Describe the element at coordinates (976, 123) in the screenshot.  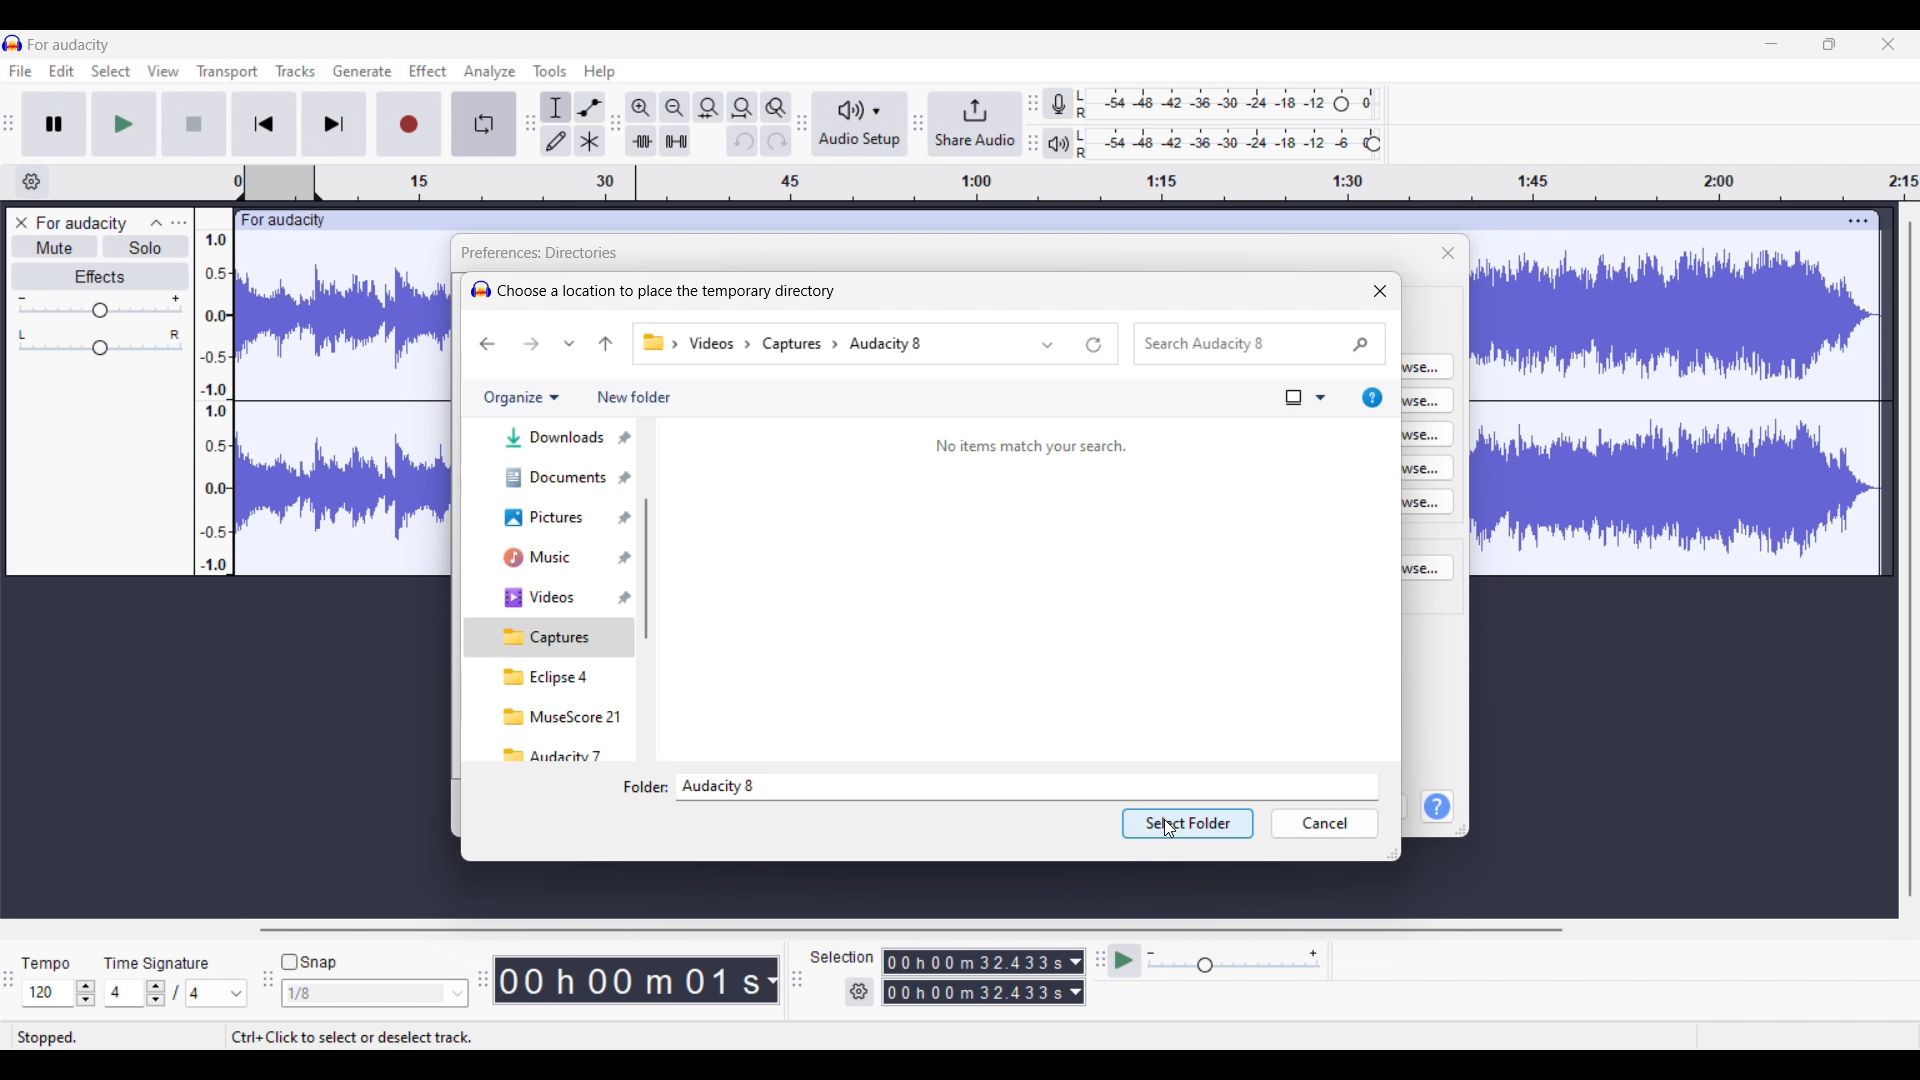
I see `Share audio` at that location.